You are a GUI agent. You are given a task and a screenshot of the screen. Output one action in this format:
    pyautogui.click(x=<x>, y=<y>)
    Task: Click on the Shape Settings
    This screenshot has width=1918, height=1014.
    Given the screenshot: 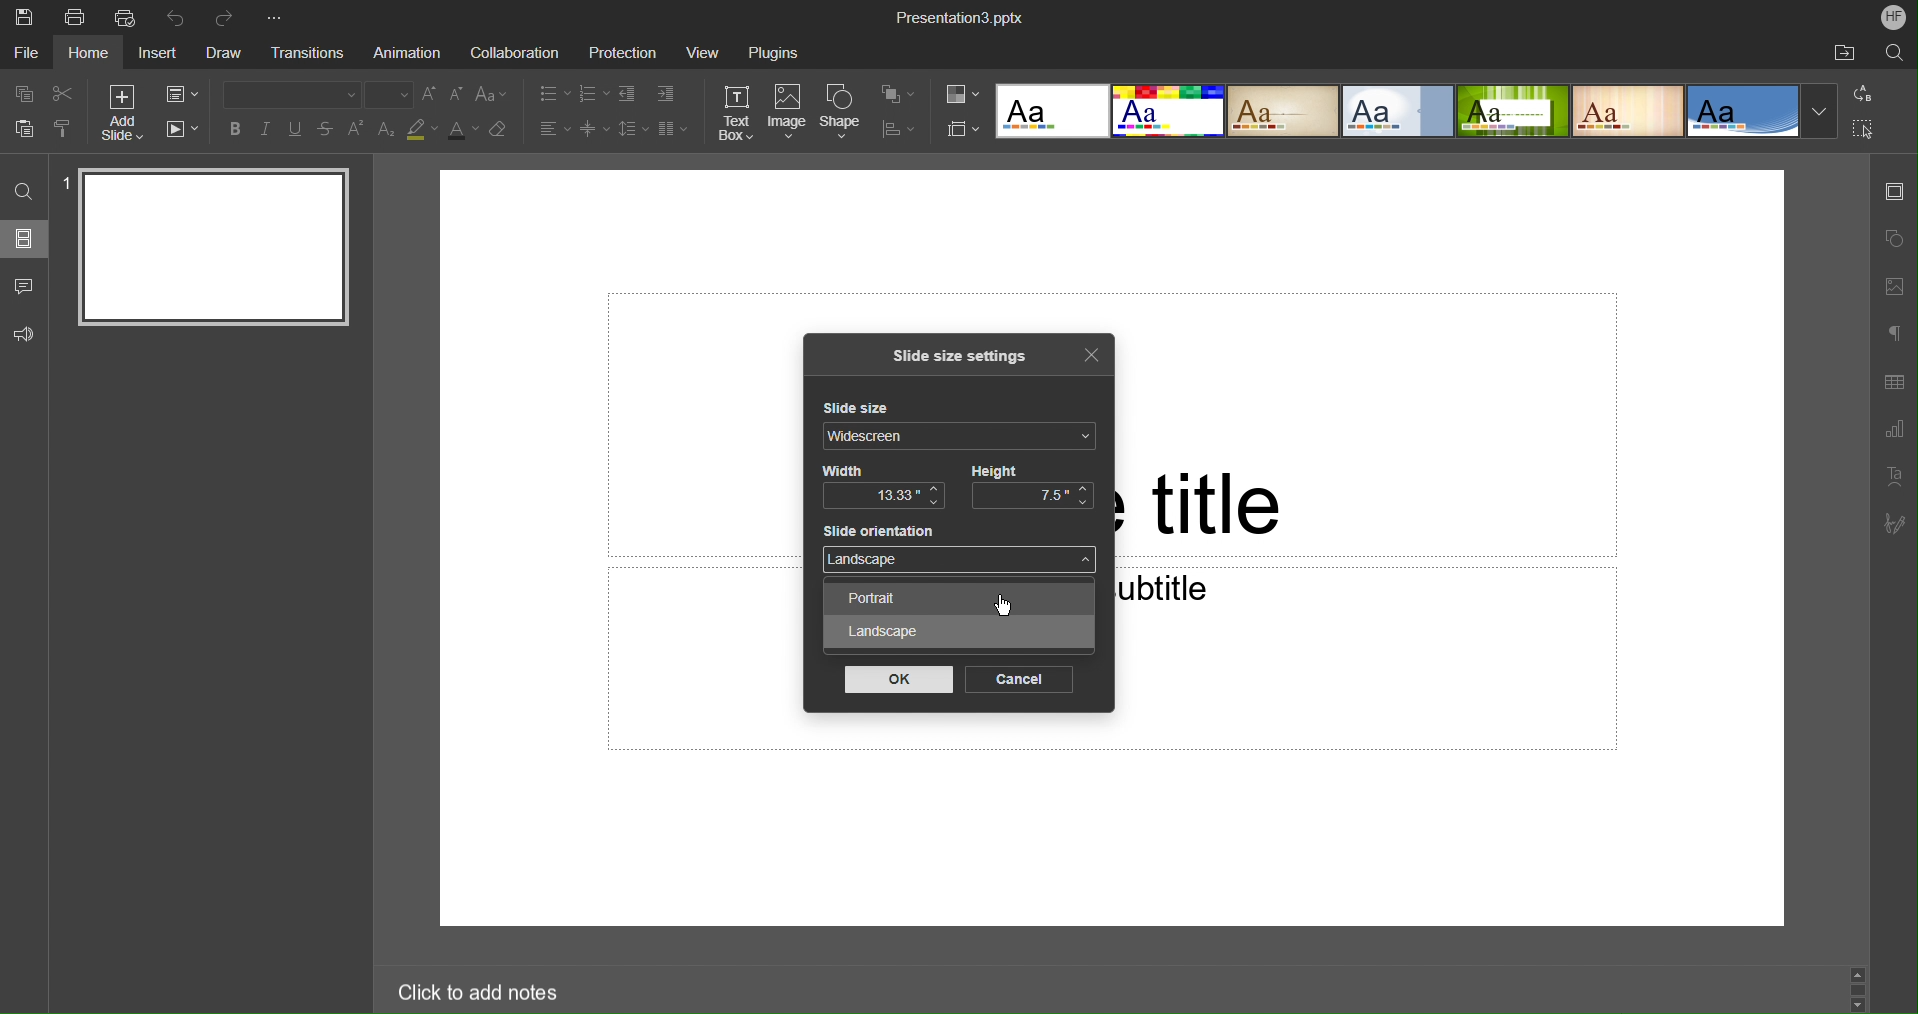 What is the action you would take?
    pyautogui.click(x=1894, y=237)
    